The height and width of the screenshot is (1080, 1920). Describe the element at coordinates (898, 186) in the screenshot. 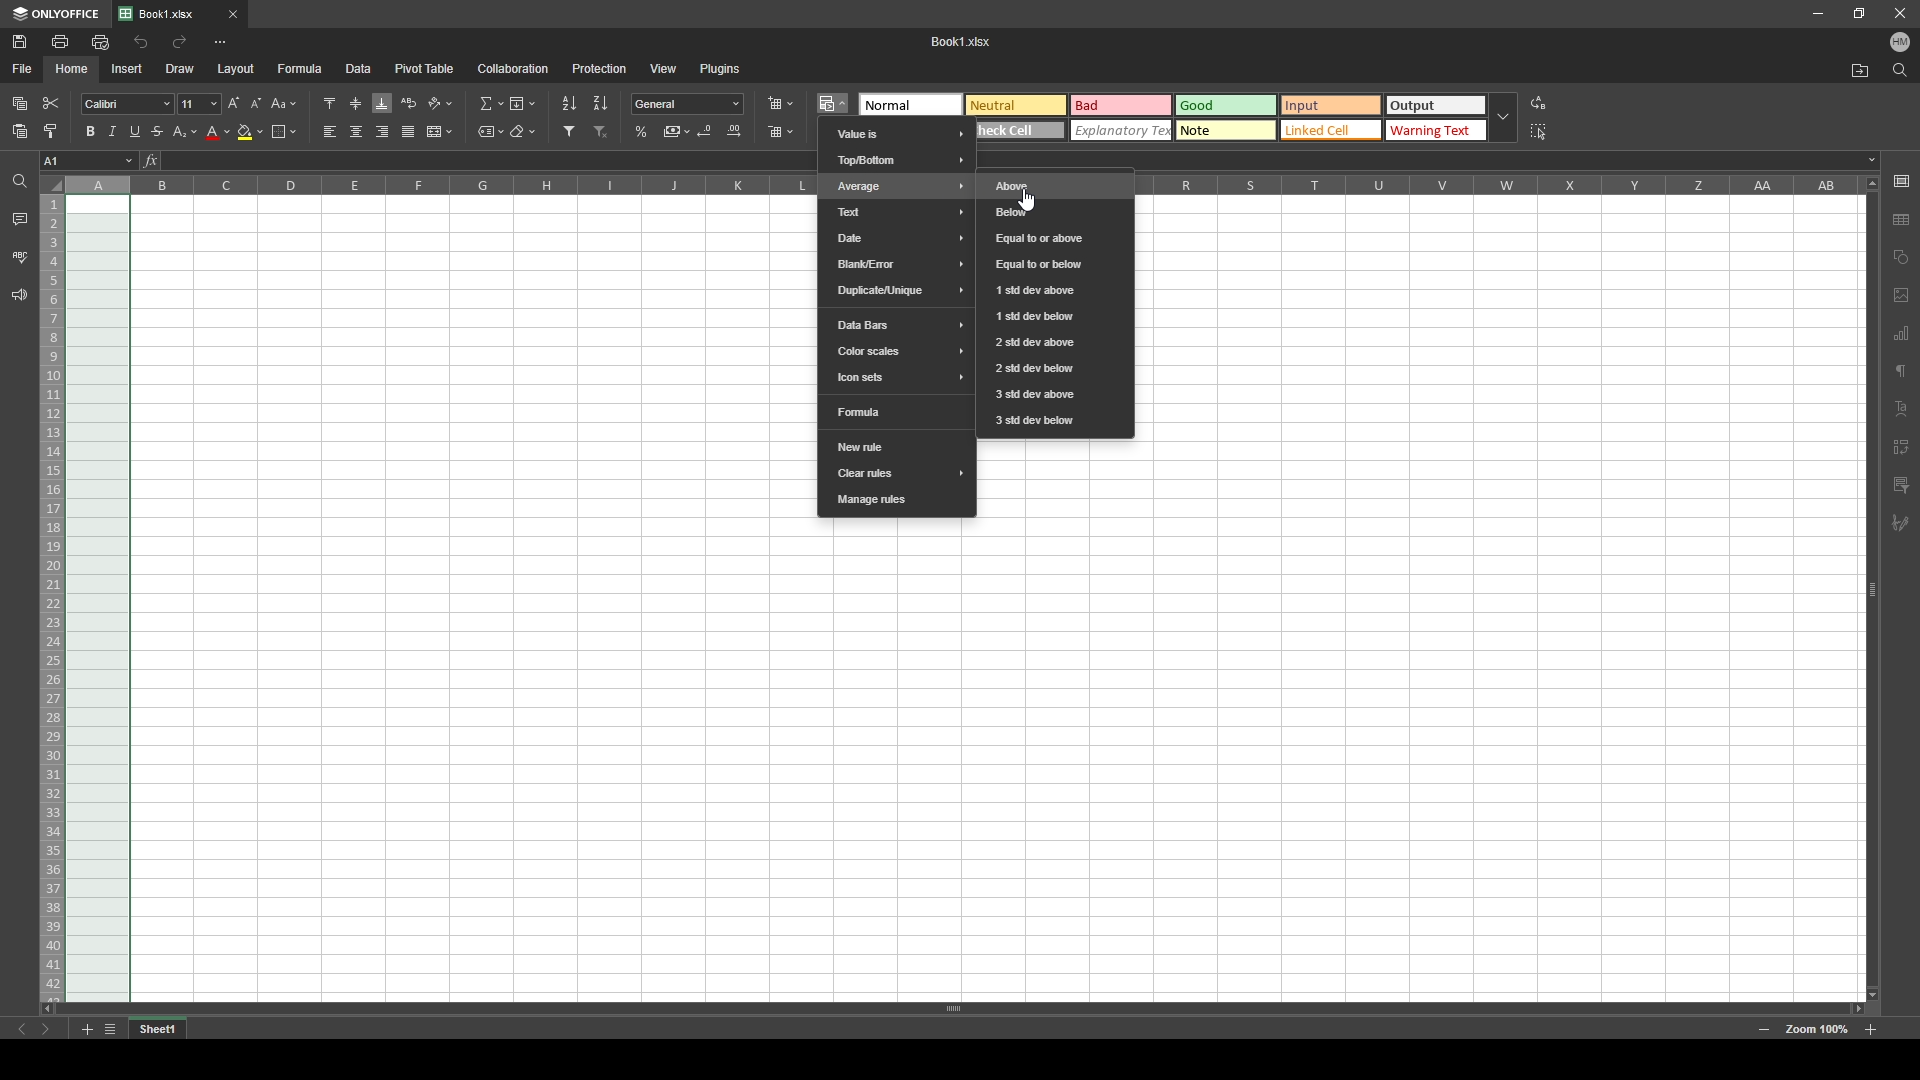

I see `average` at that location.